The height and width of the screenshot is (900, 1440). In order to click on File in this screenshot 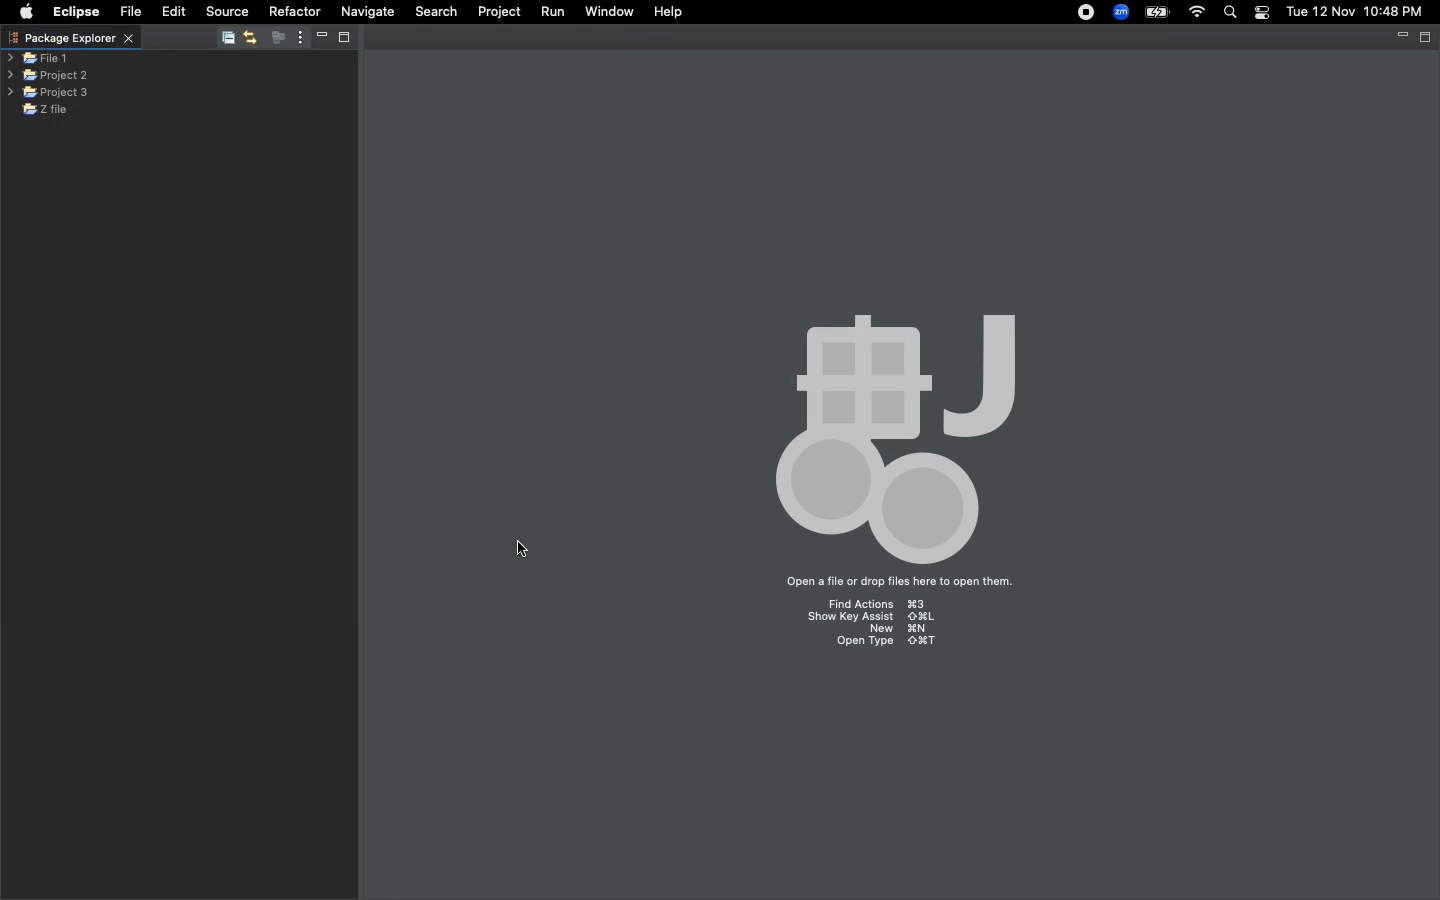, I will do `click(130, 11)`.